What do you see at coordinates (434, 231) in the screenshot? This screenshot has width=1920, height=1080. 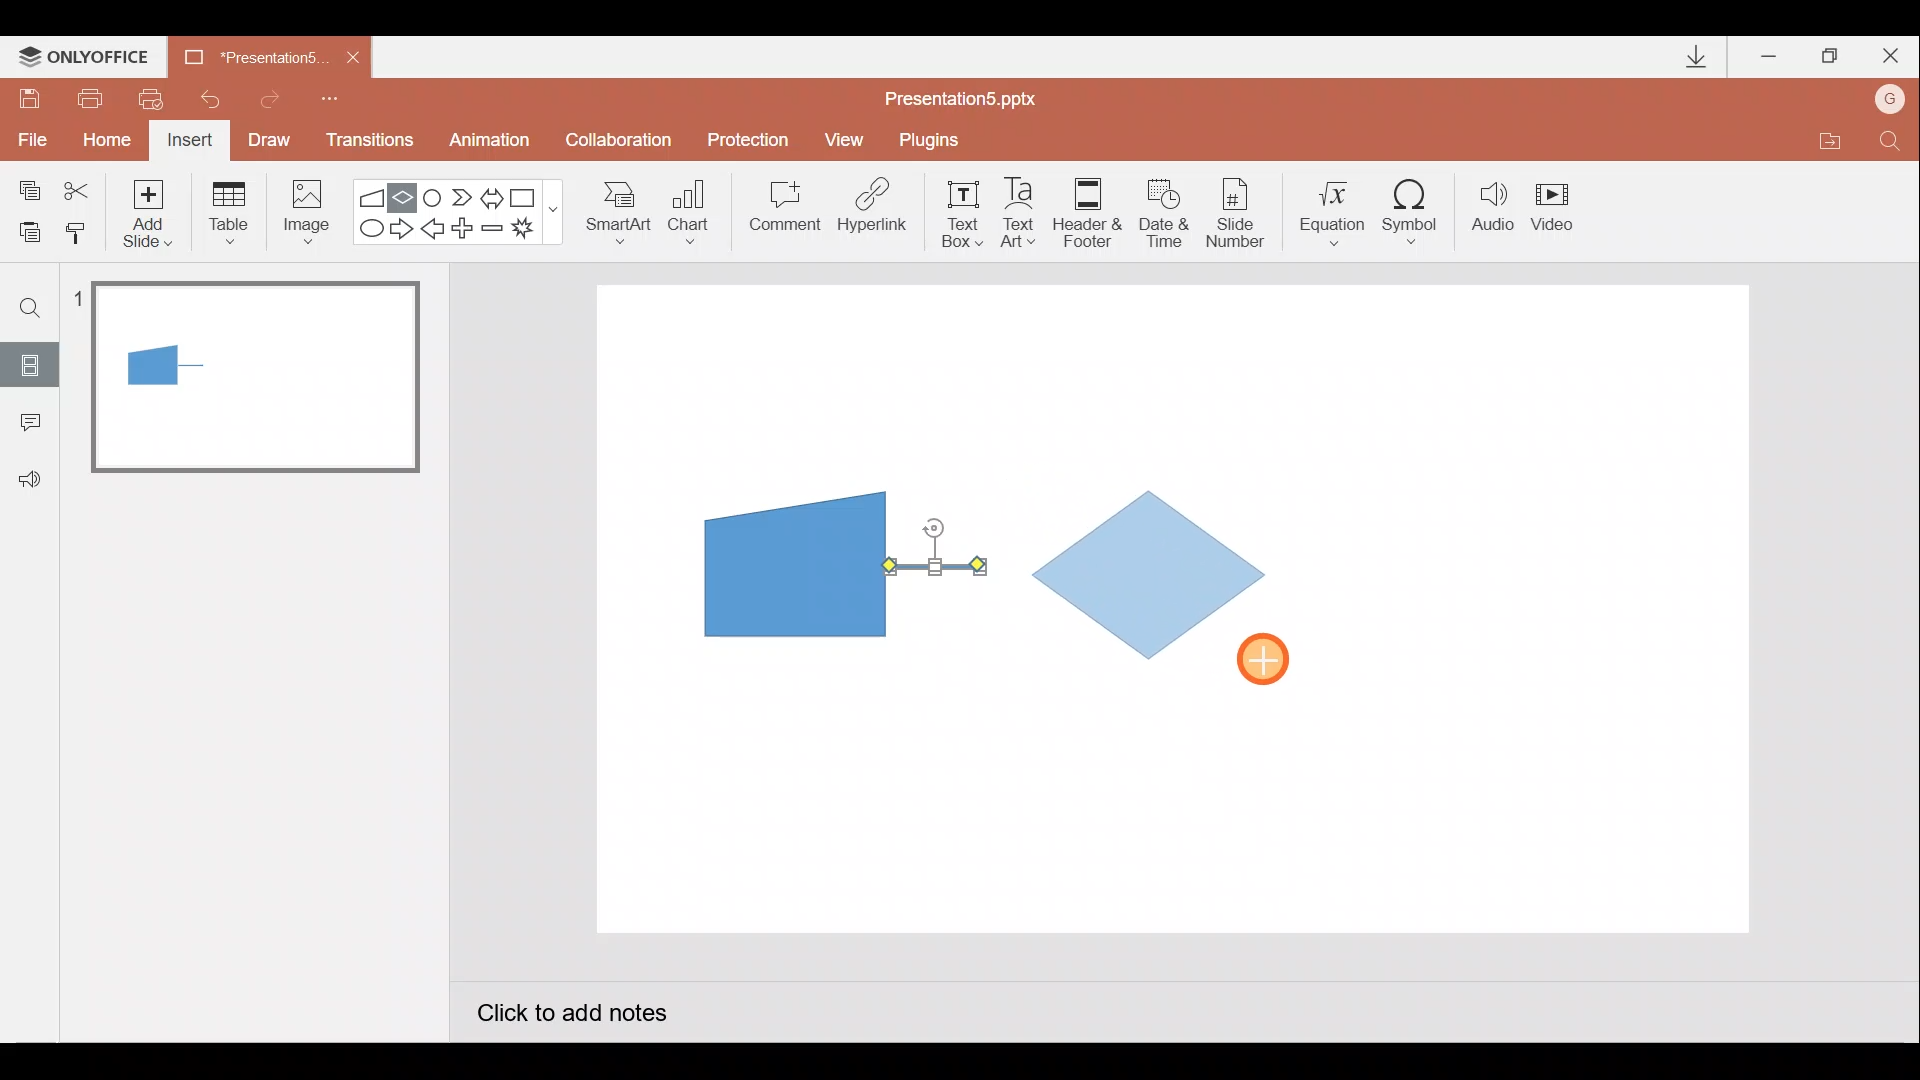 I see `Left arrow` at bounding box center [434, 231].